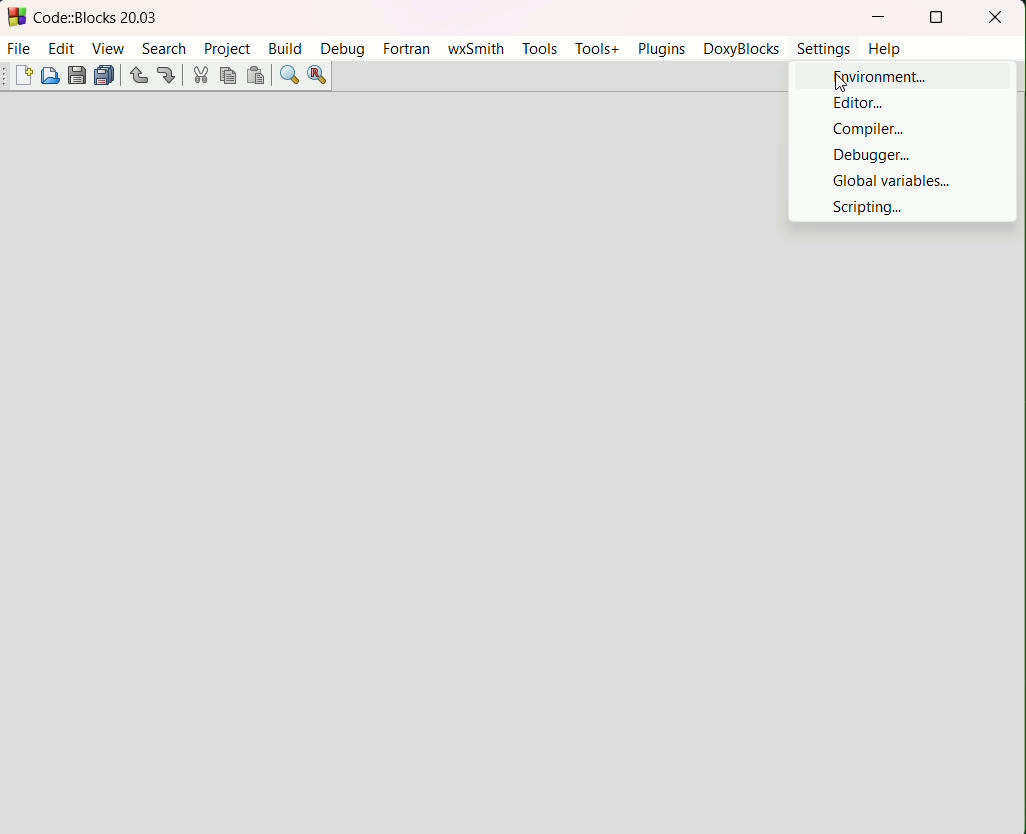 The image size is (1026, 834). What do you see at coordinates (343, 50) in the screenshot?
I see `debug` at bounding box center [343, 50].